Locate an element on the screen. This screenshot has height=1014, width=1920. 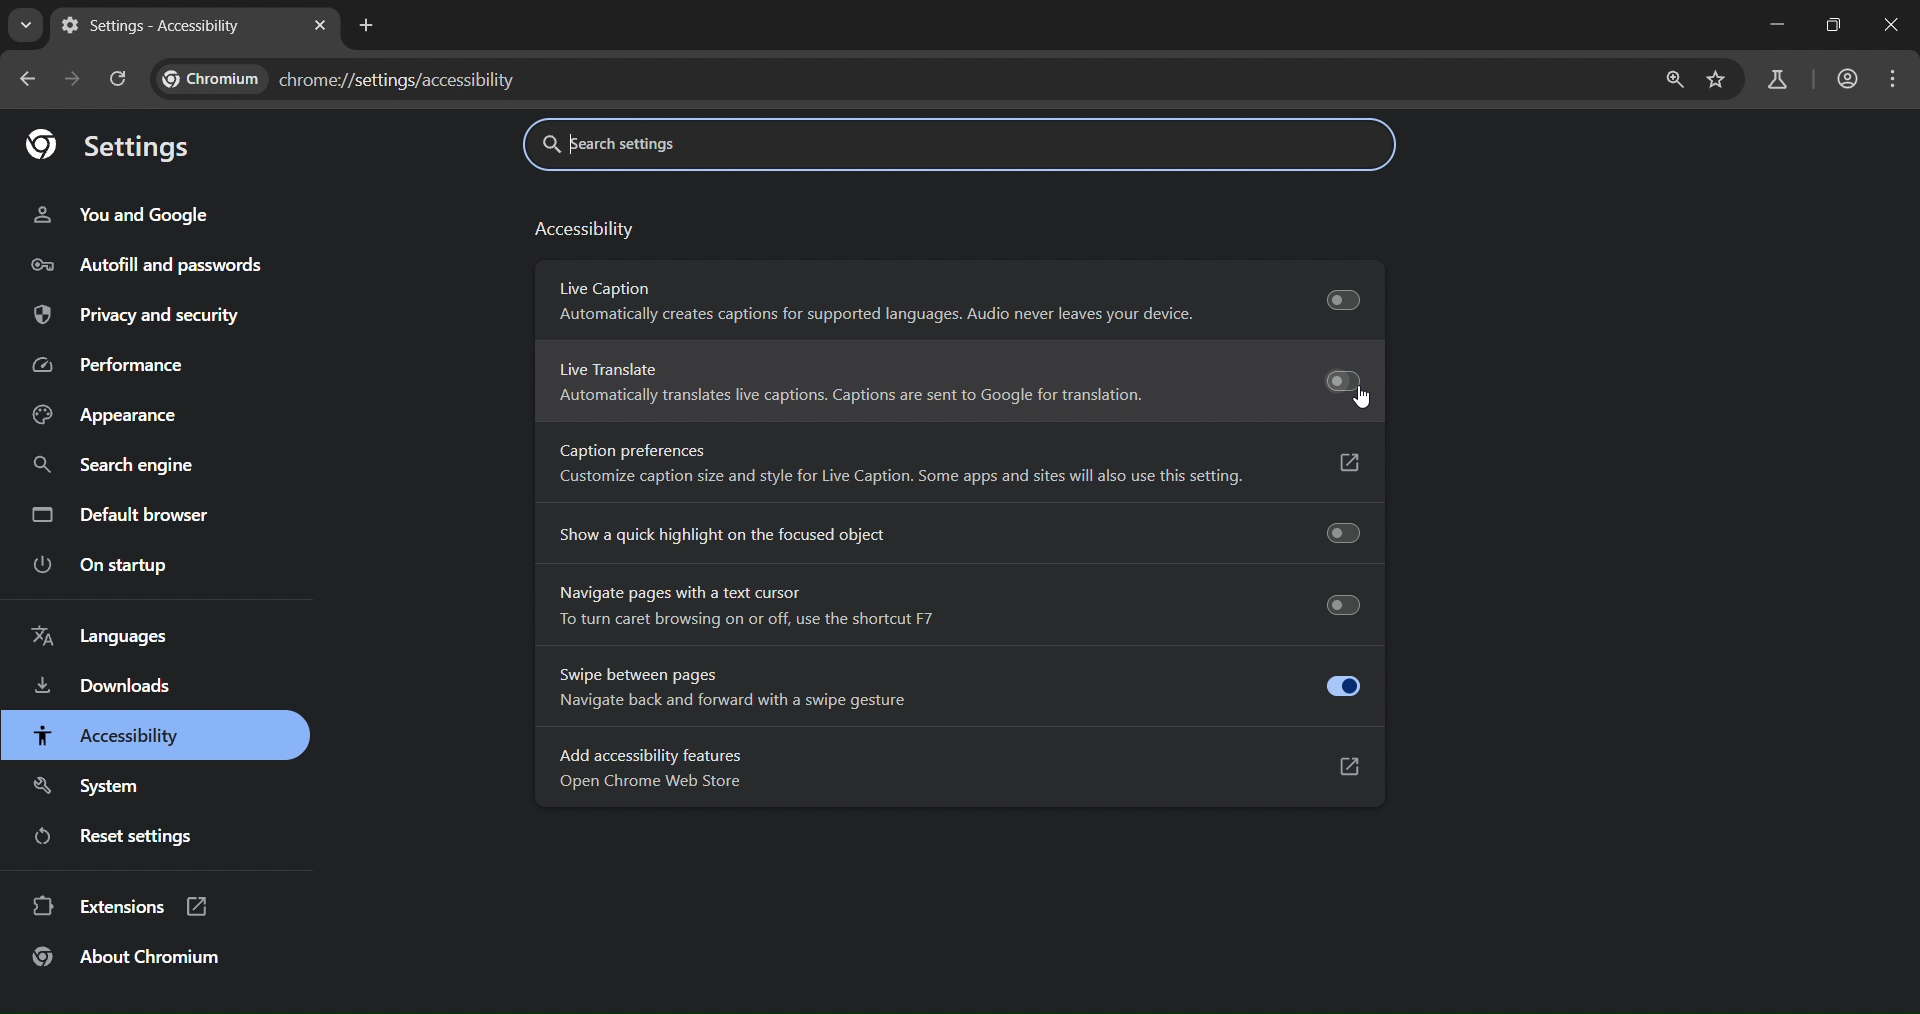
settings is located at coordinates (112, 146).